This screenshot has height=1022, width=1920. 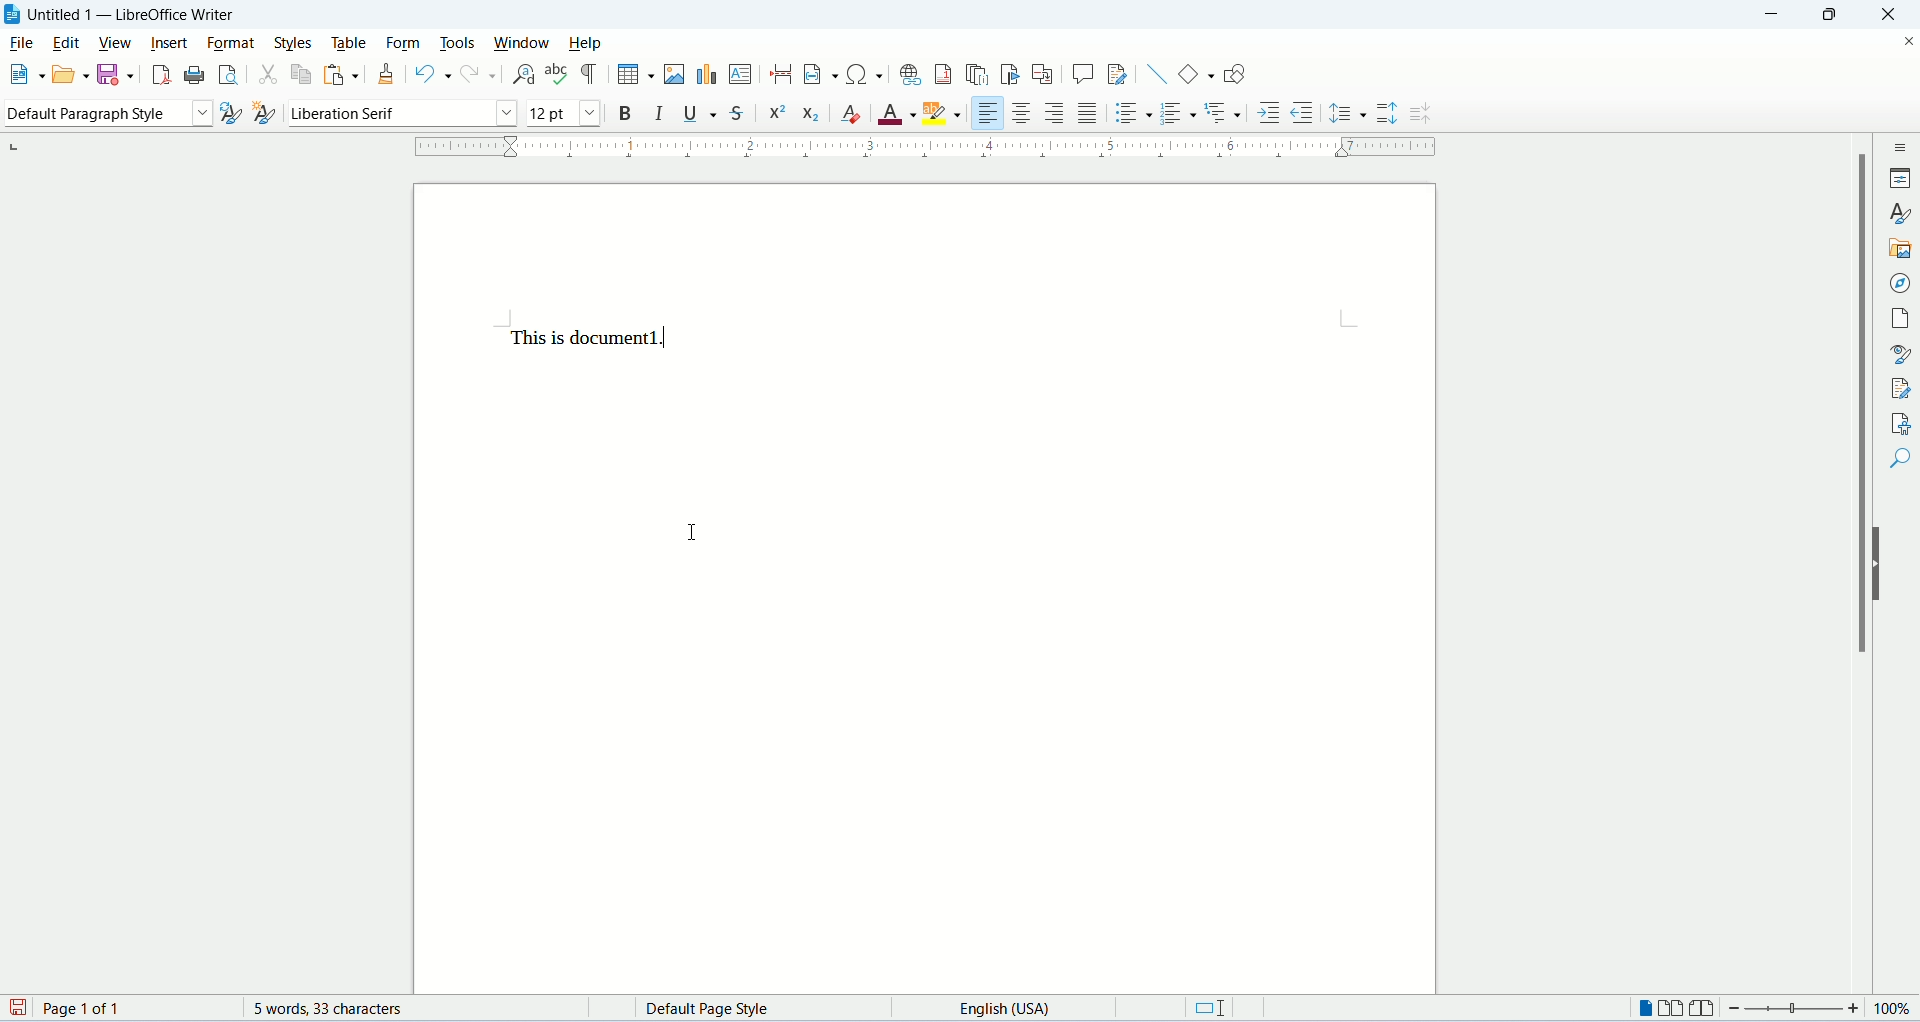 I want to click on basic shapes, so click(x=1198, y=73).